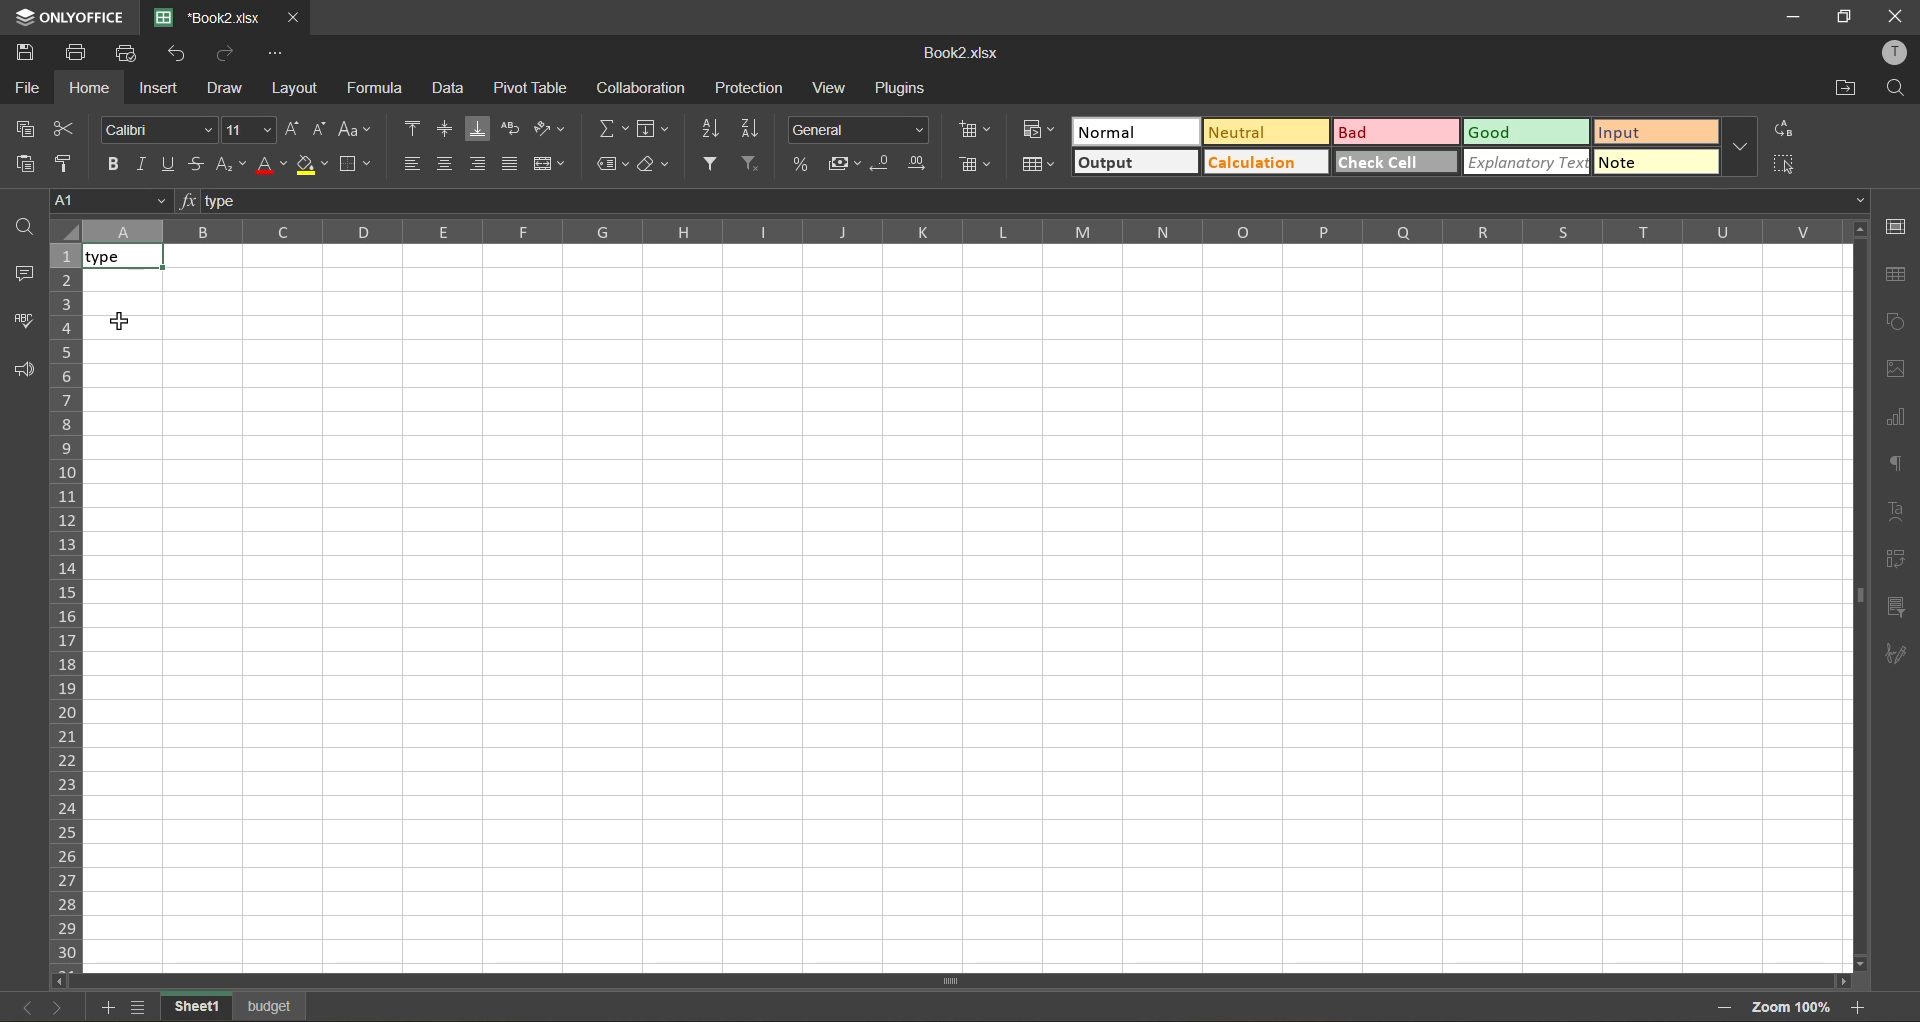  Describe the element at coordinates (1524, 131) in the screenshot. I see `good` at that location.